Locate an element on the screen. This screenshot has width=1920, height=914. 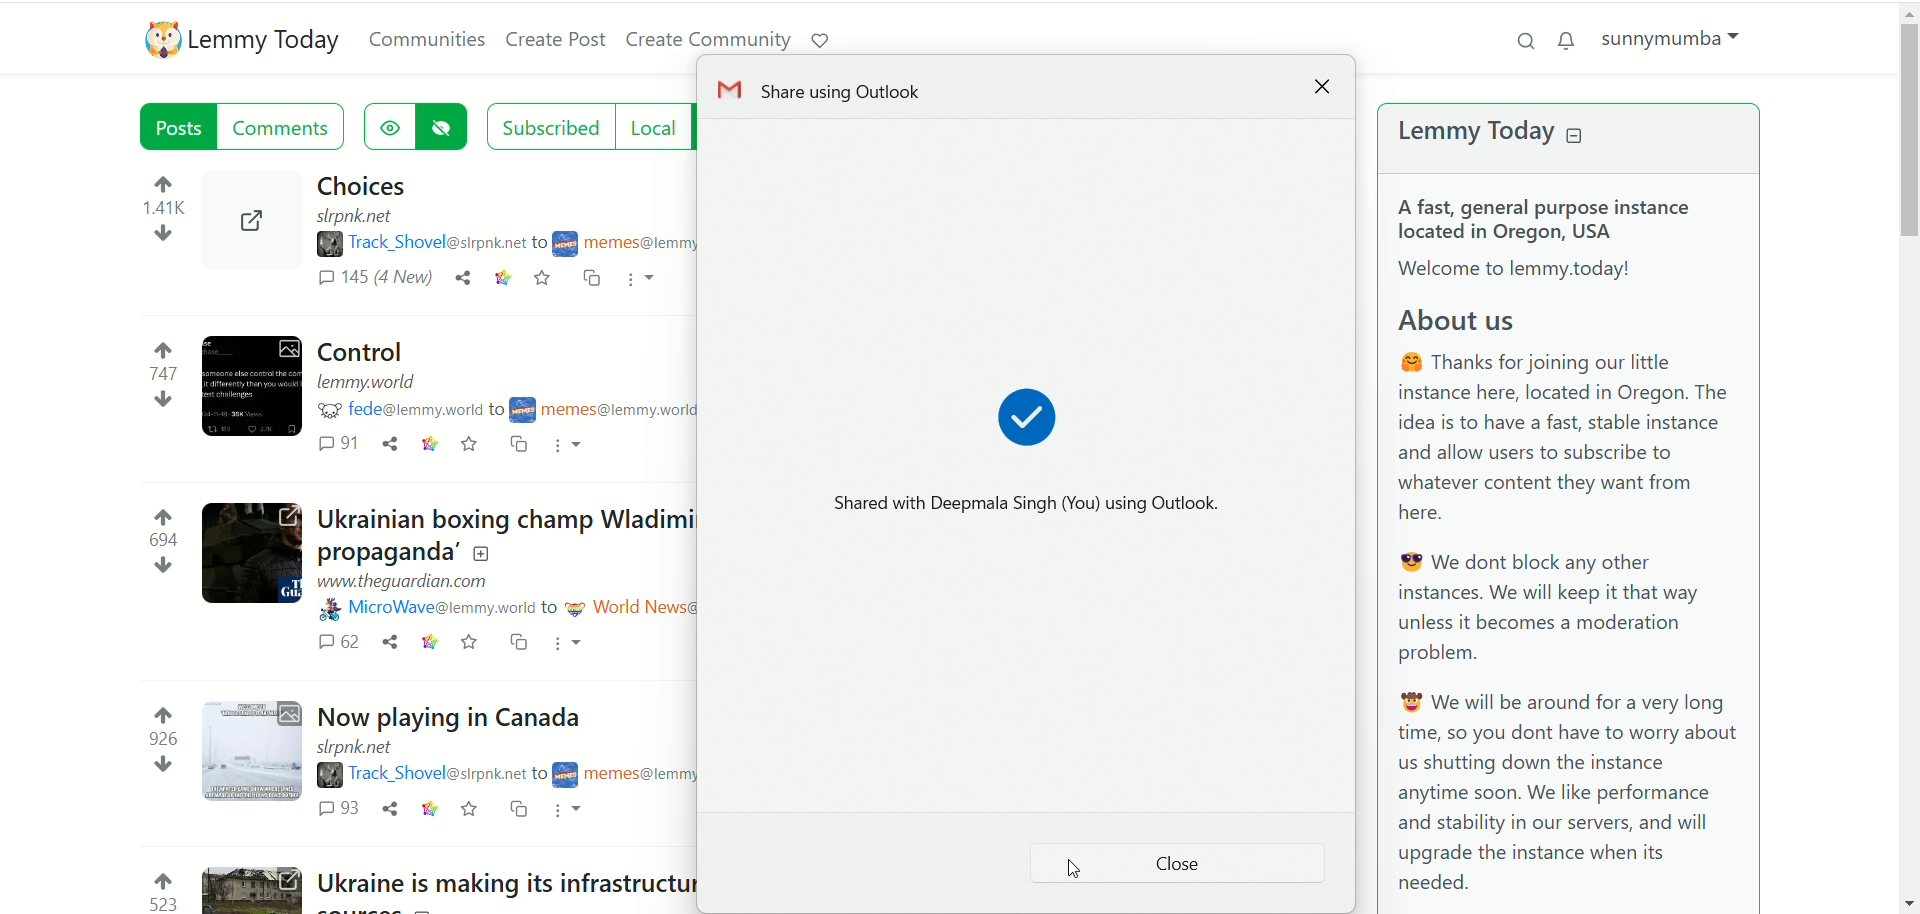
link is located at coordinates (426, 444).